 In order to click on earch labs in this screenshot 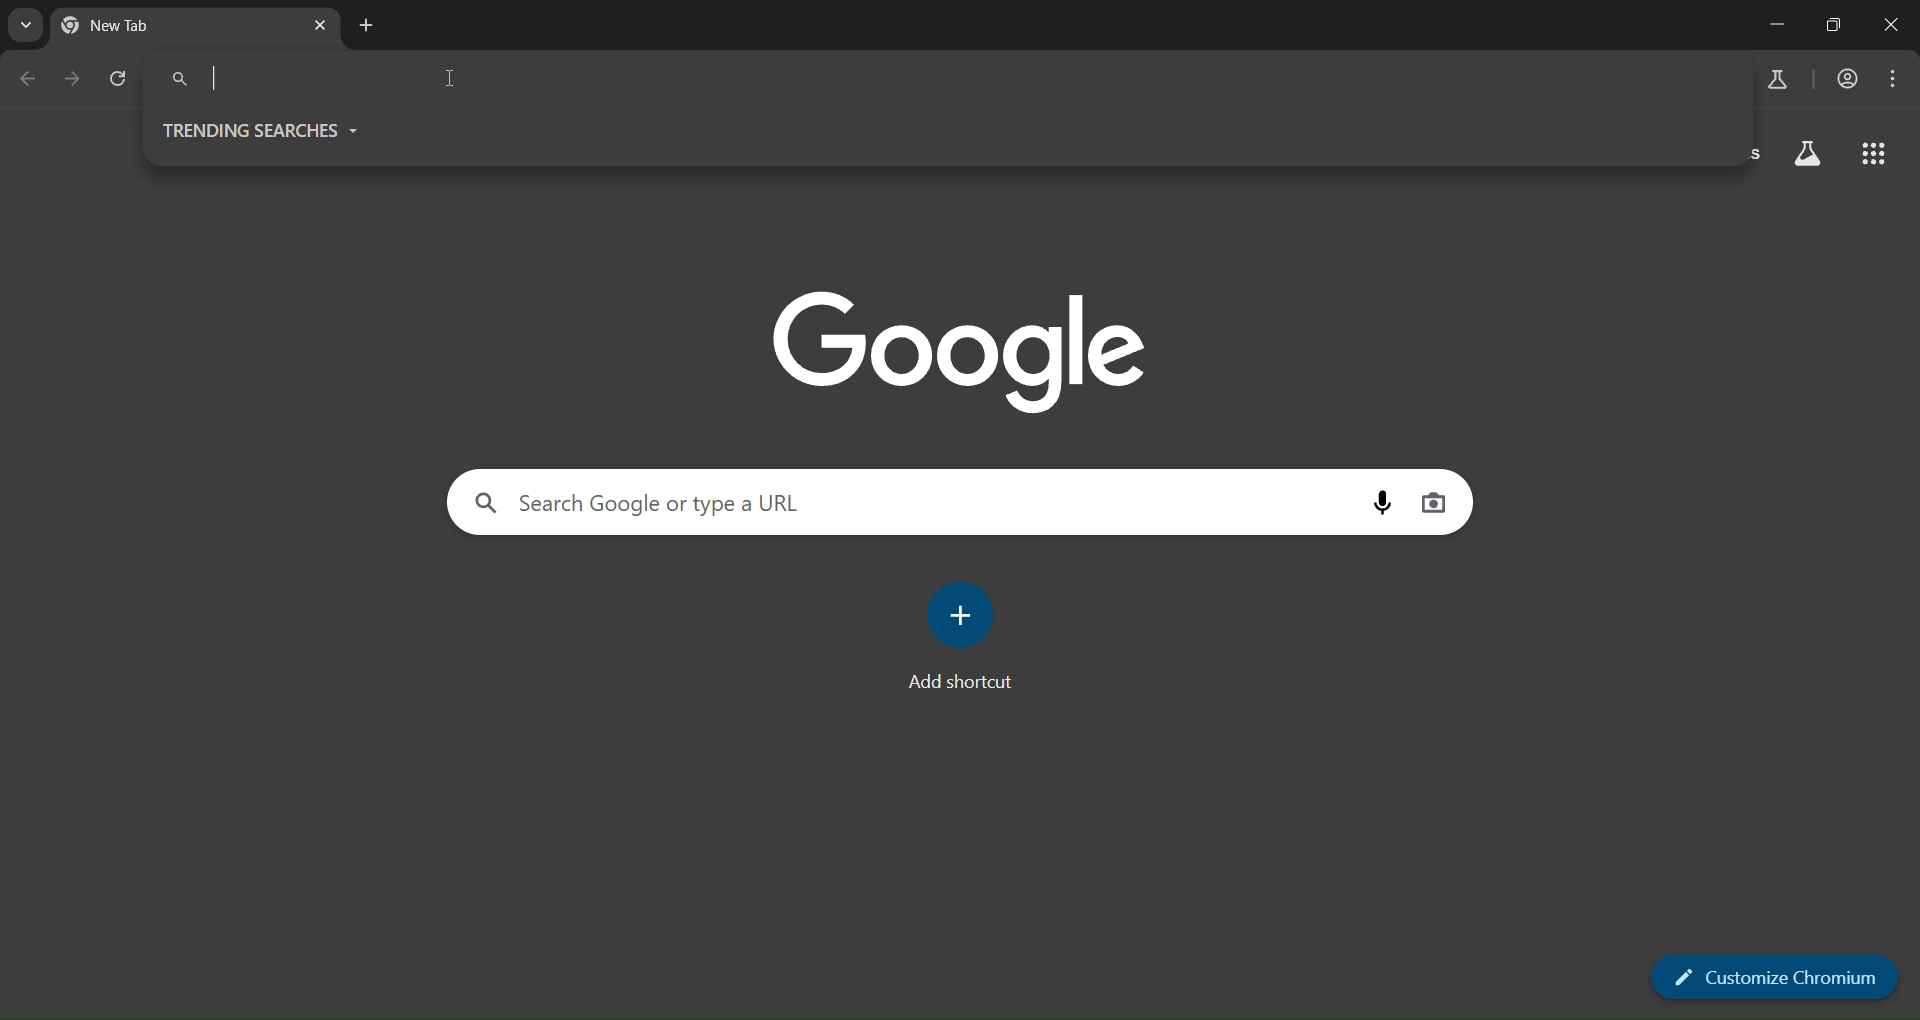, I will do `click(1778, 79)`.